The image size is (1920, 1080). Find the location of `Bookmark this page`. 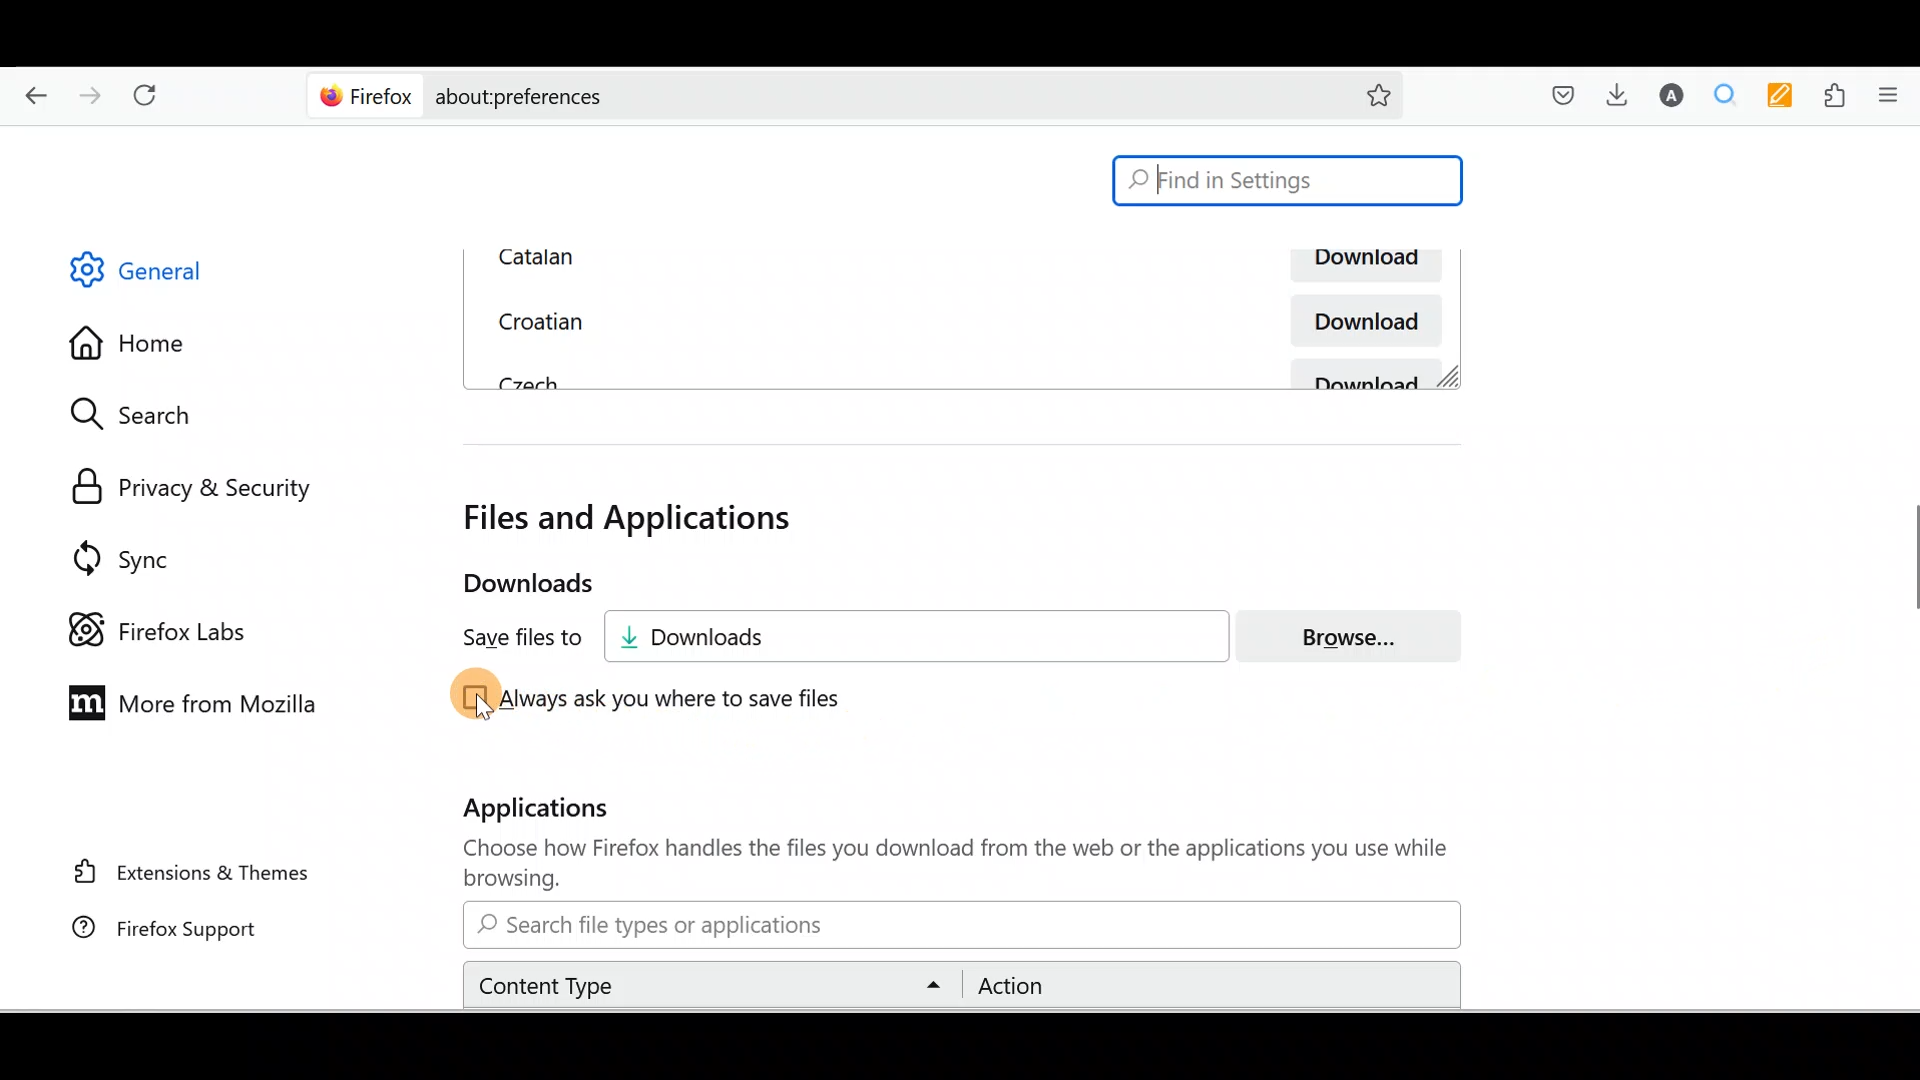

Bookmark this page is located at coordinates (1379, 93).